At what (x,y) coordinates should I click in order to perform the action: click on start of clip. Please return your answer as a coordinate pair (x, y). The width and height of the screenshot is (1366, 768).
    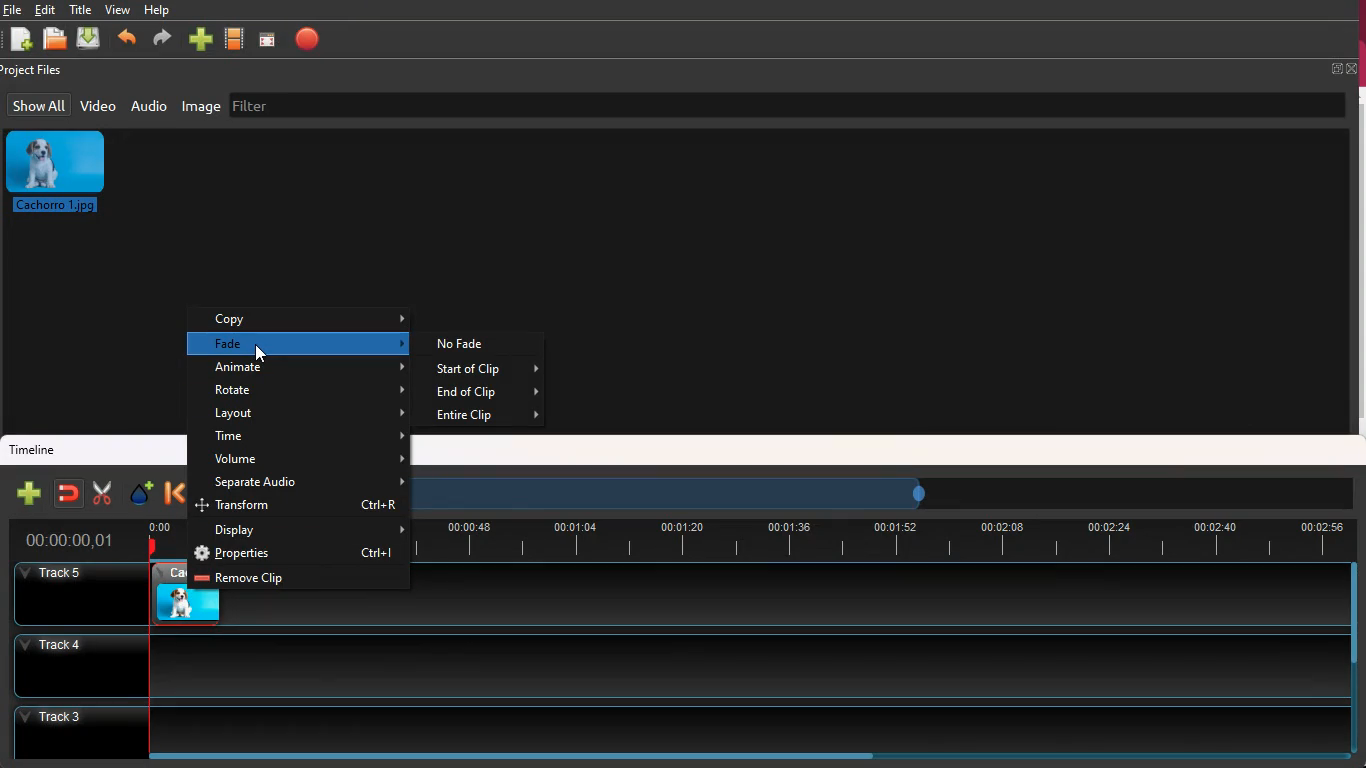
    Looking at the image, I should click on (488, 369).